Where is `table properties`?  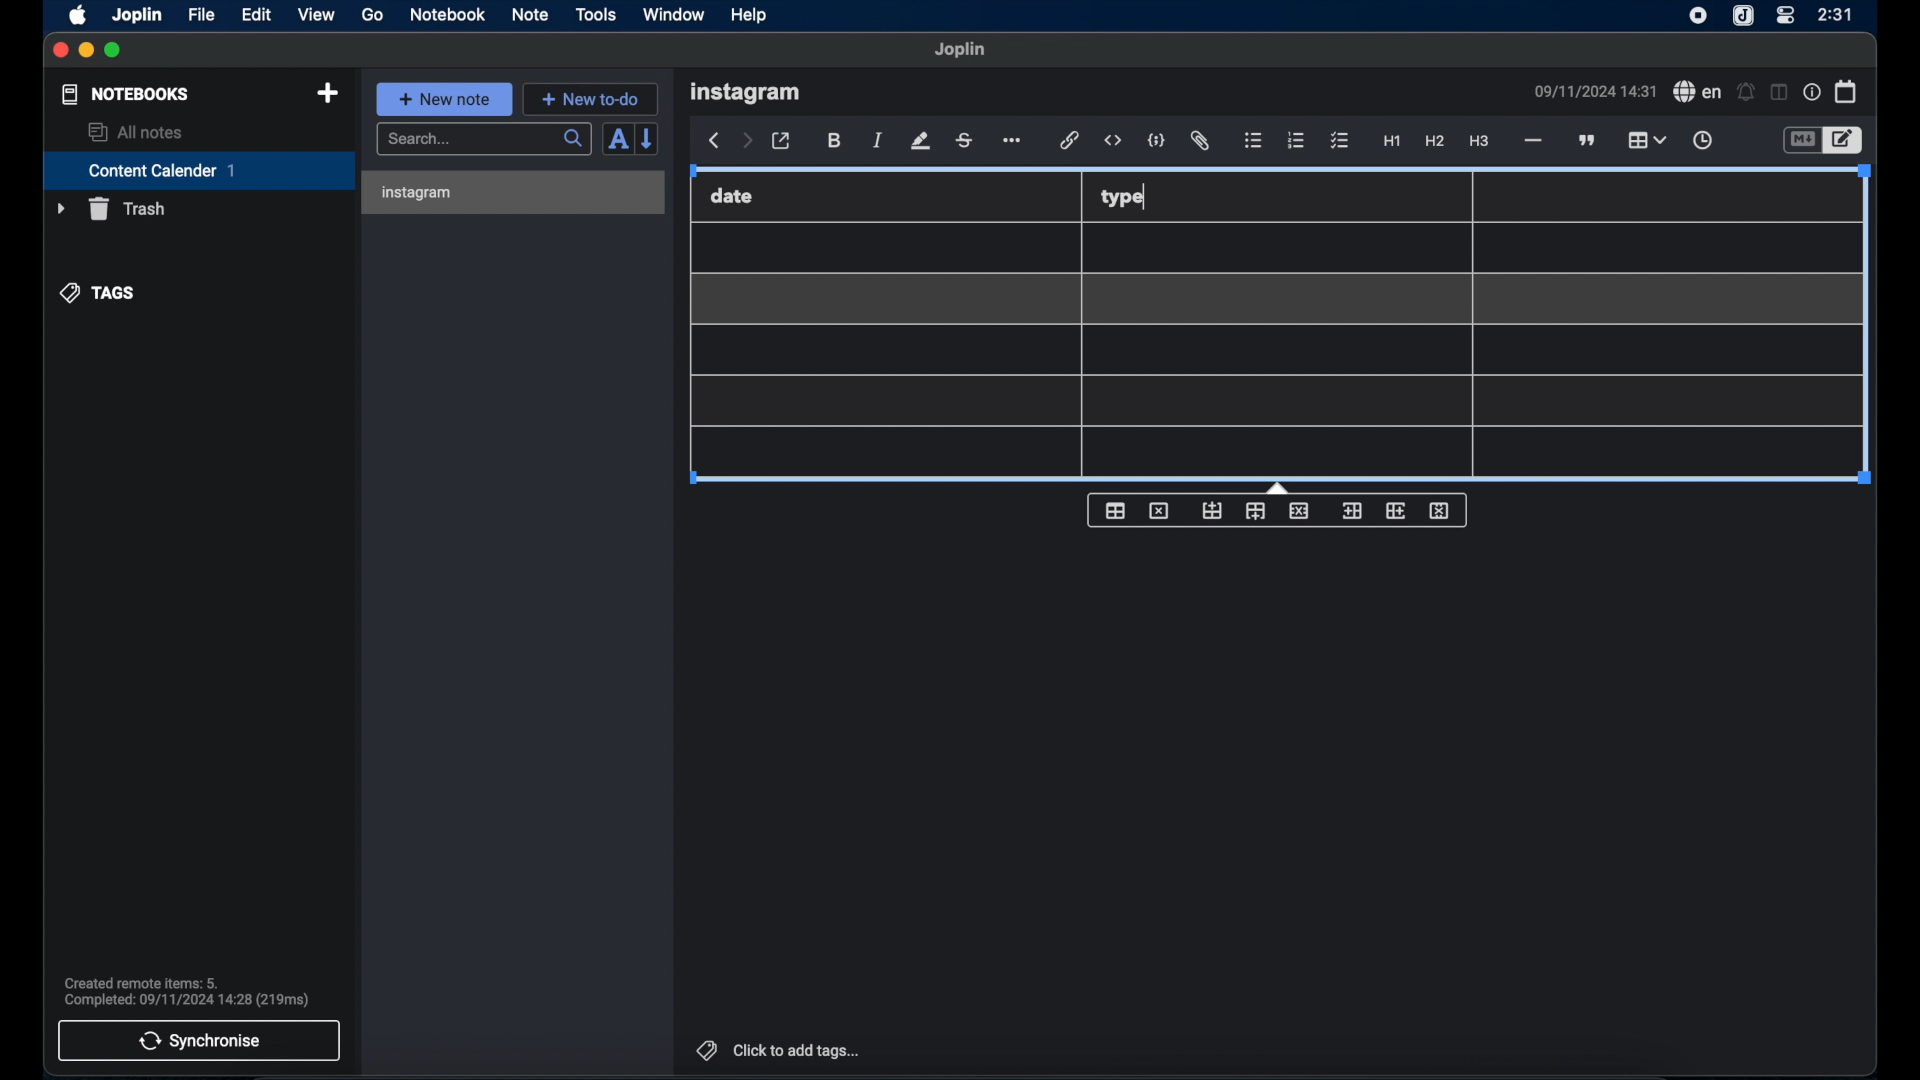 table properties is located at coordinates (1115, 510).